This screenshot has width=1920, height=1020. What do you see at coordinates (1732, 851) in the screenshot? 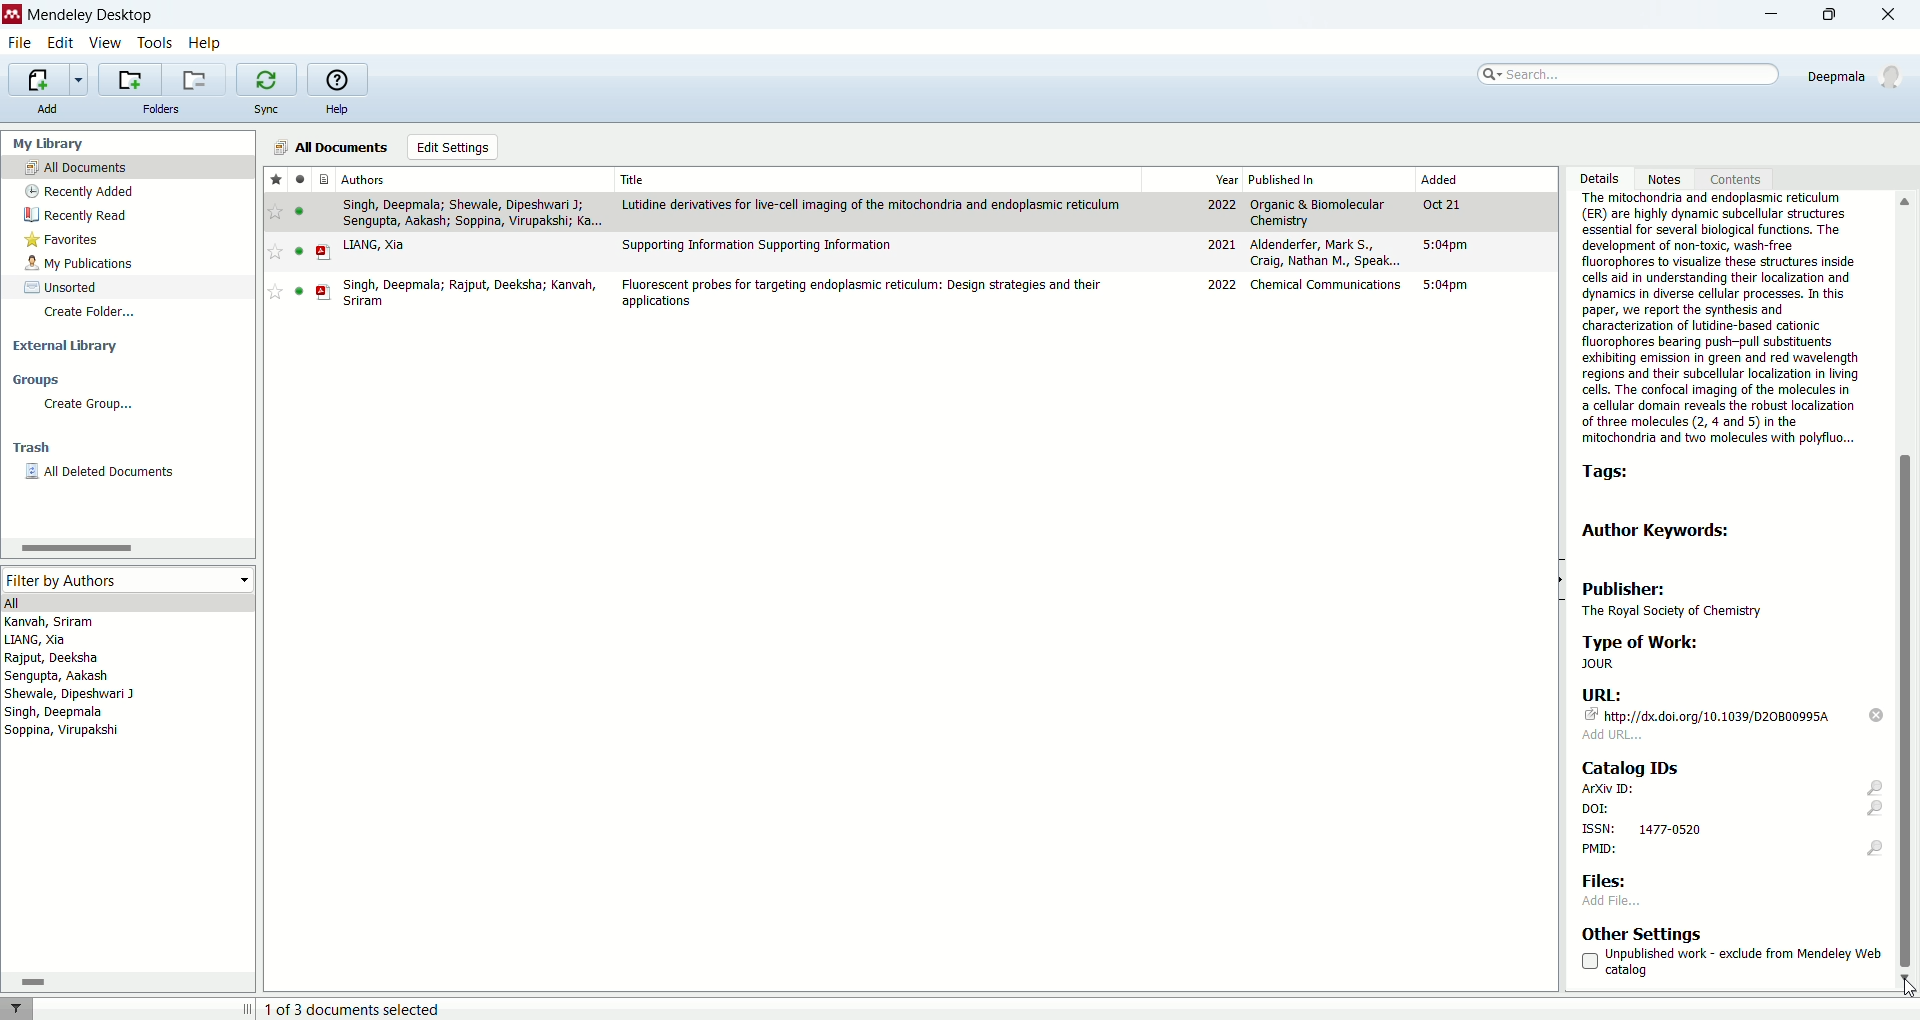
I see `PMID: ` at bounding box center [1732, 851].